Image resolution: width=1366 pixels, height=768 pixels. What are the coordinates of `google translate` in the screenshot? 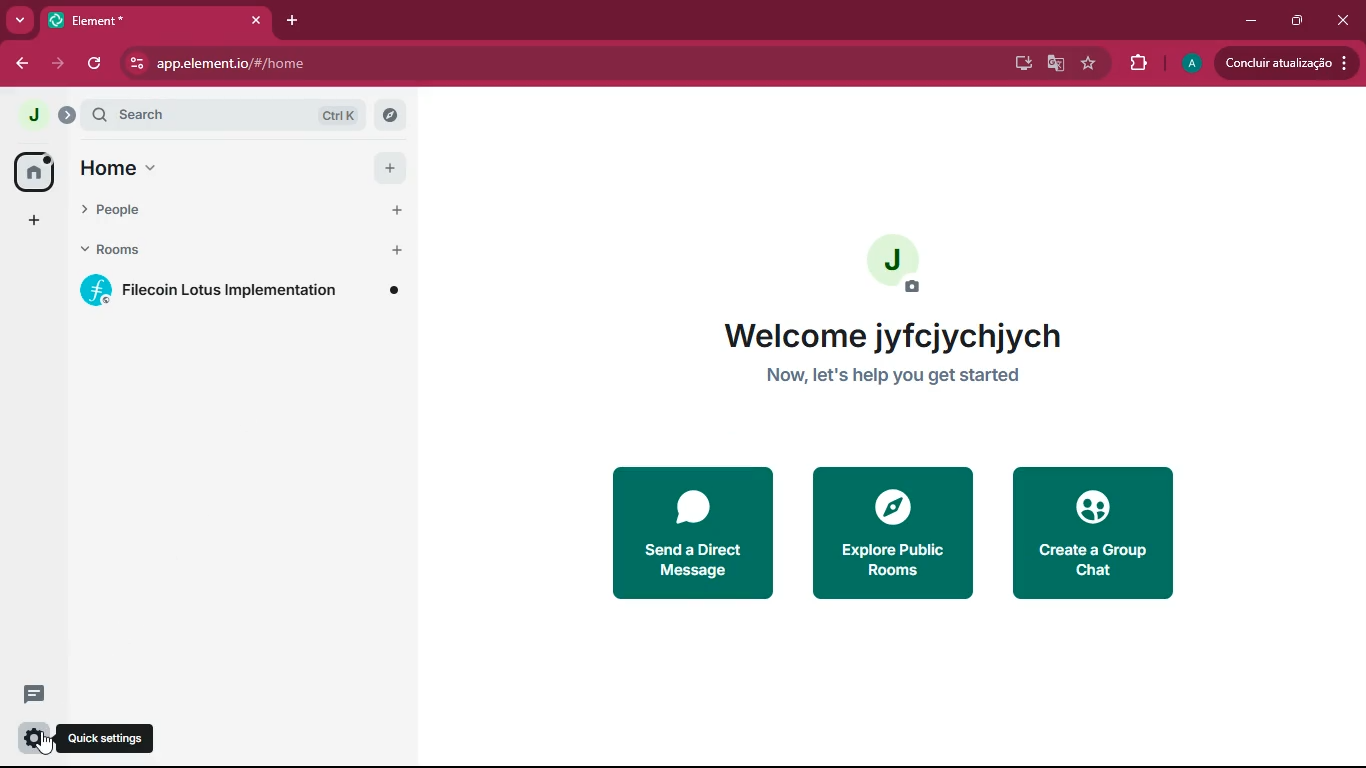 It's located at (1054, 64).